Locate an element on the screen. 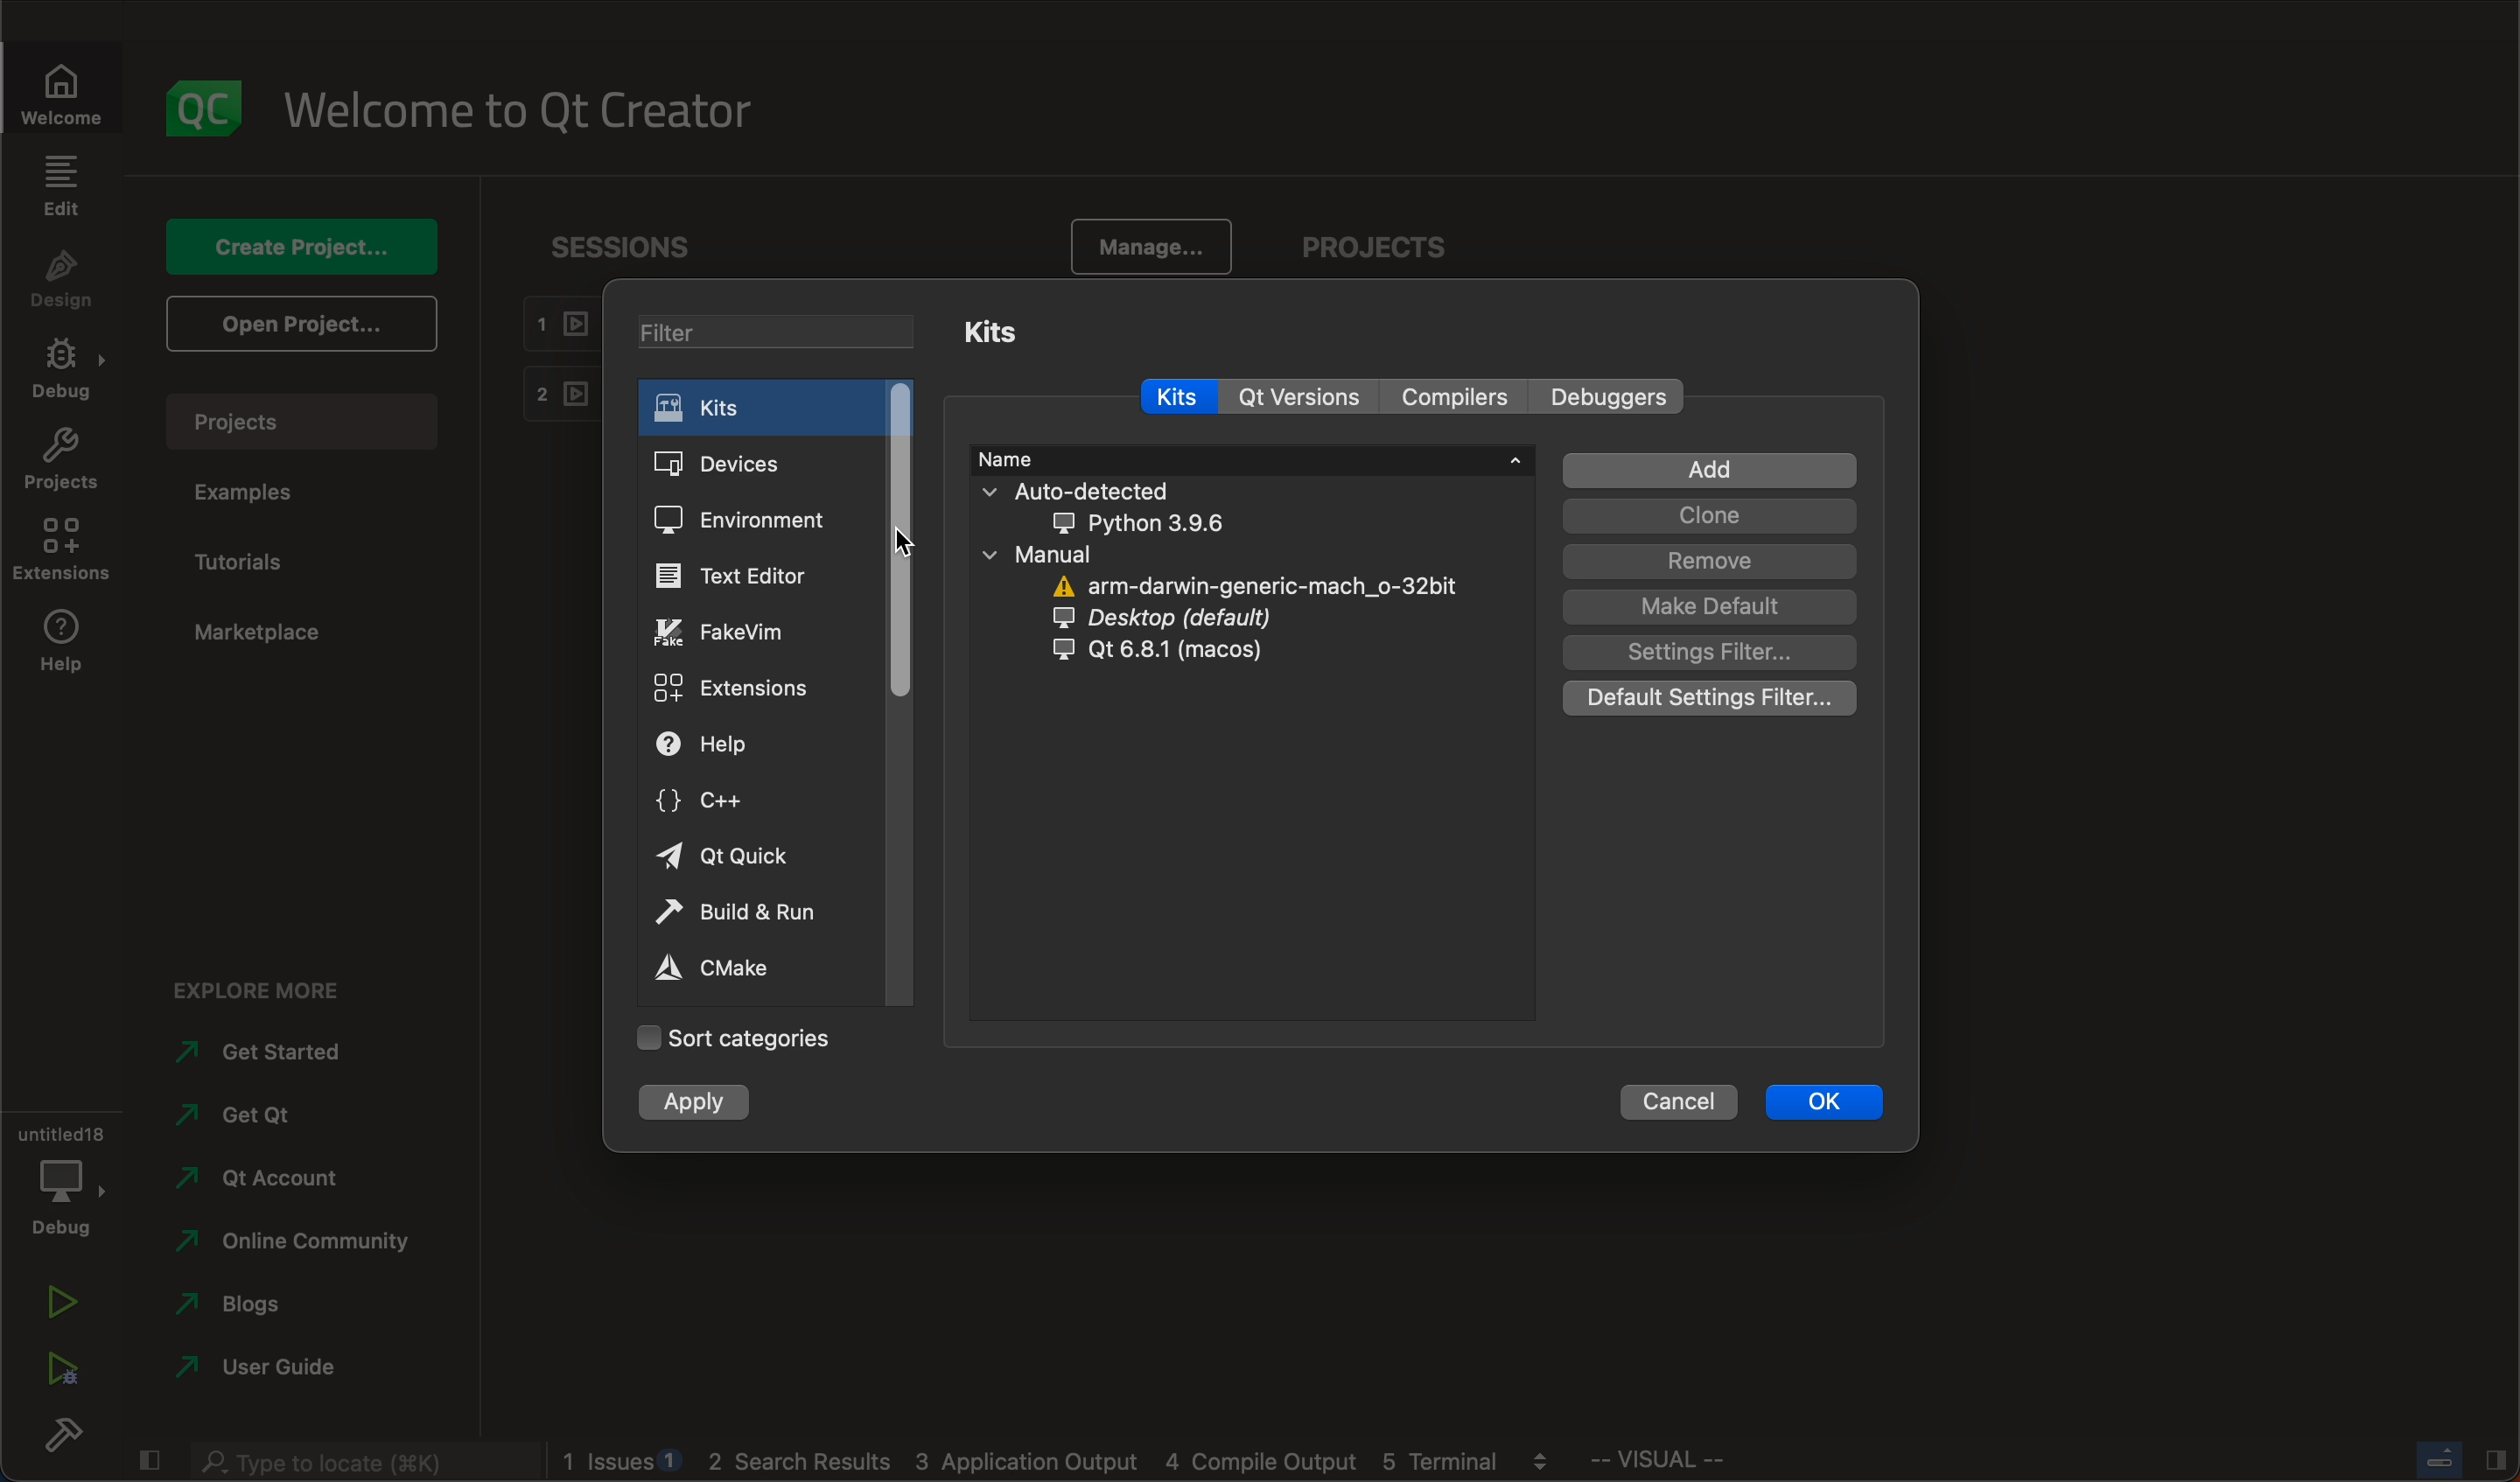 This screenshot has height=1482, width=2520. build is located at coordinates (57, 1438).